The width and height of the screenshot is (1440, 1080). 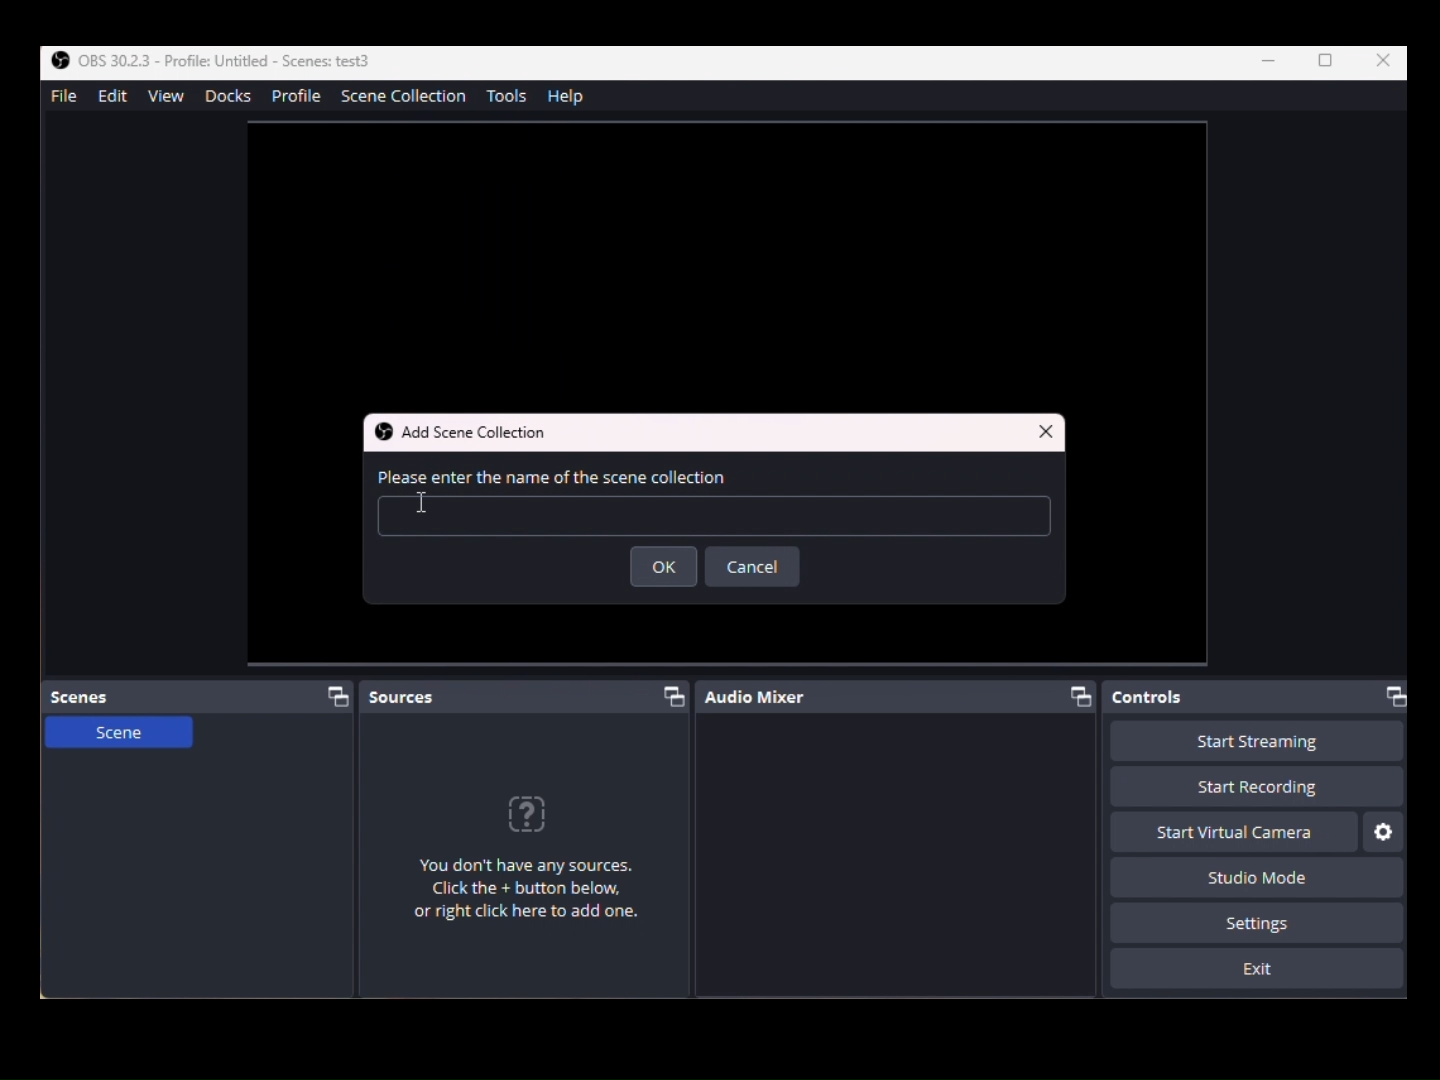 What do you see at coordinates (409, 99) in the screenshot?
I see `SceneCollection` at bounding box center [409, 99].